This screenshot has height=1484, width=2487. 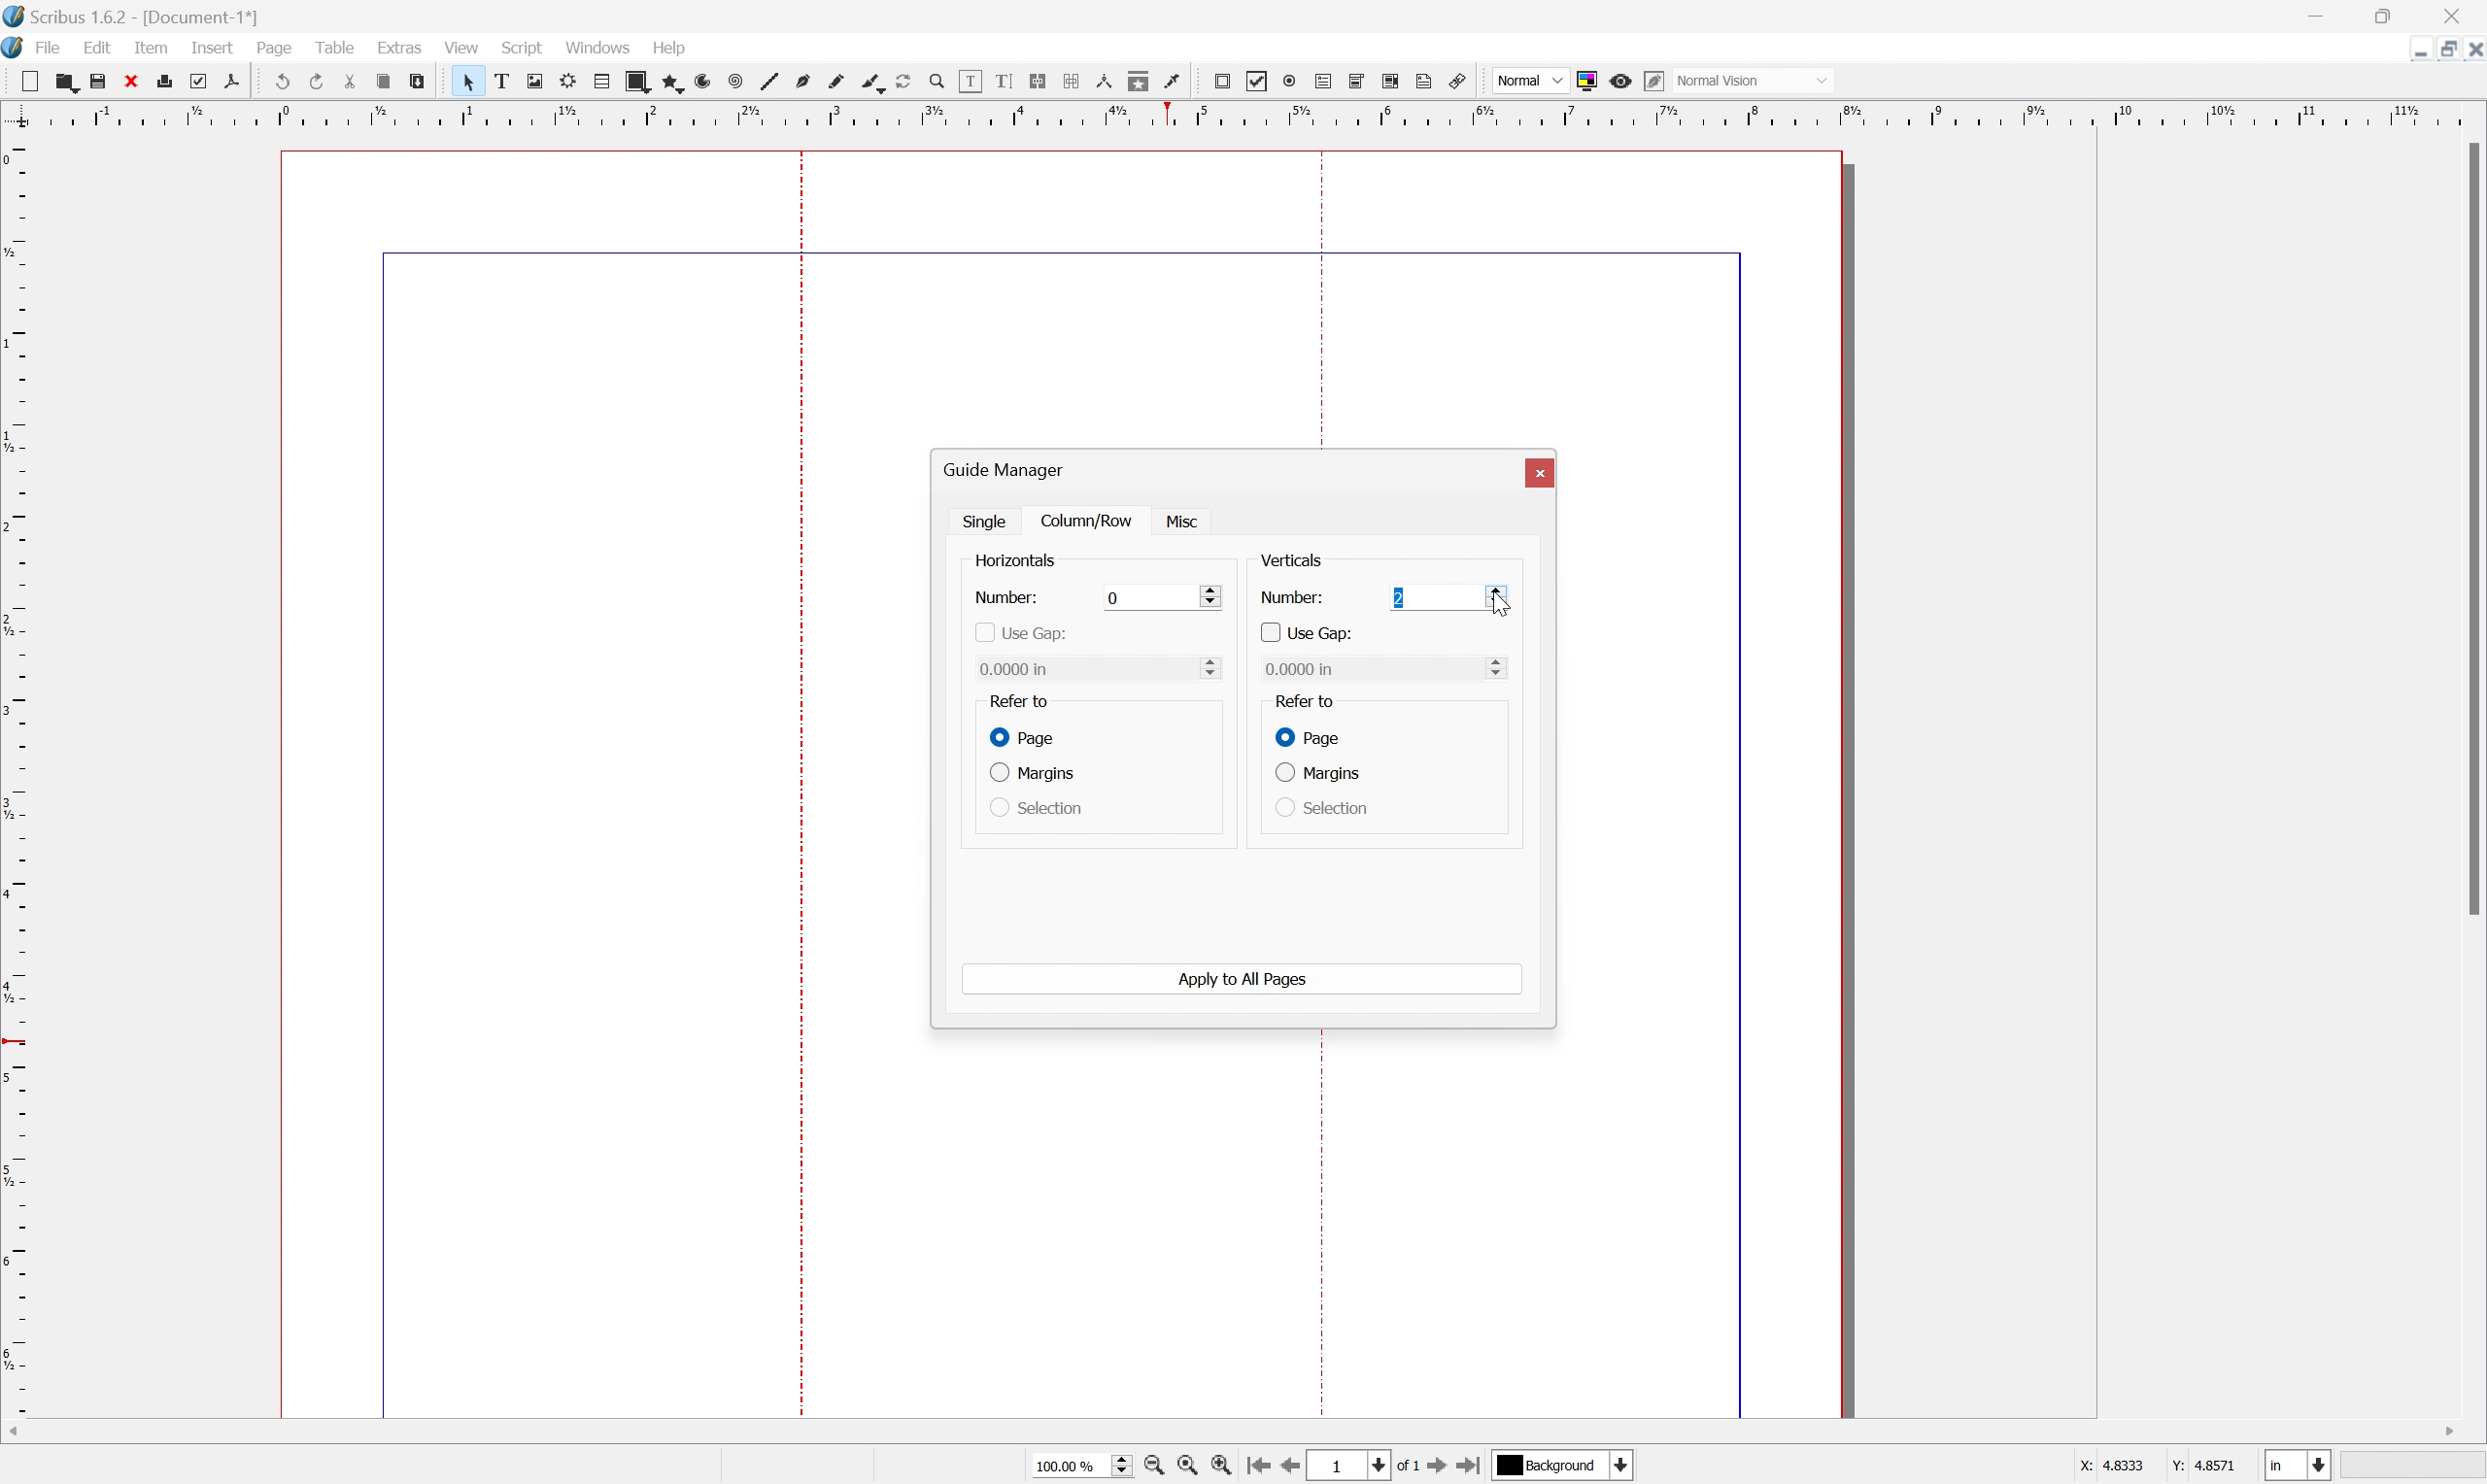 I want to click on script, so click(x=522, y=47).